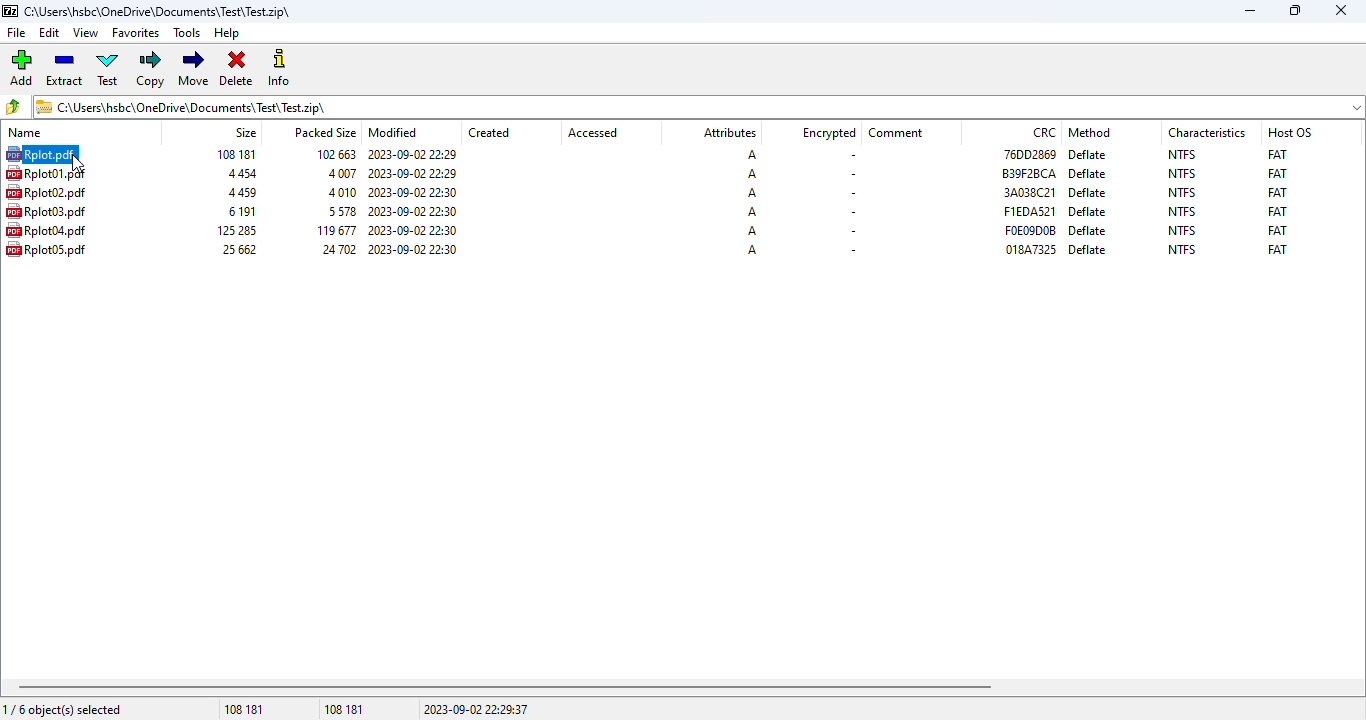  Describe the element at coordinates (852, 174) in the screenshot. I see `-` at that location.